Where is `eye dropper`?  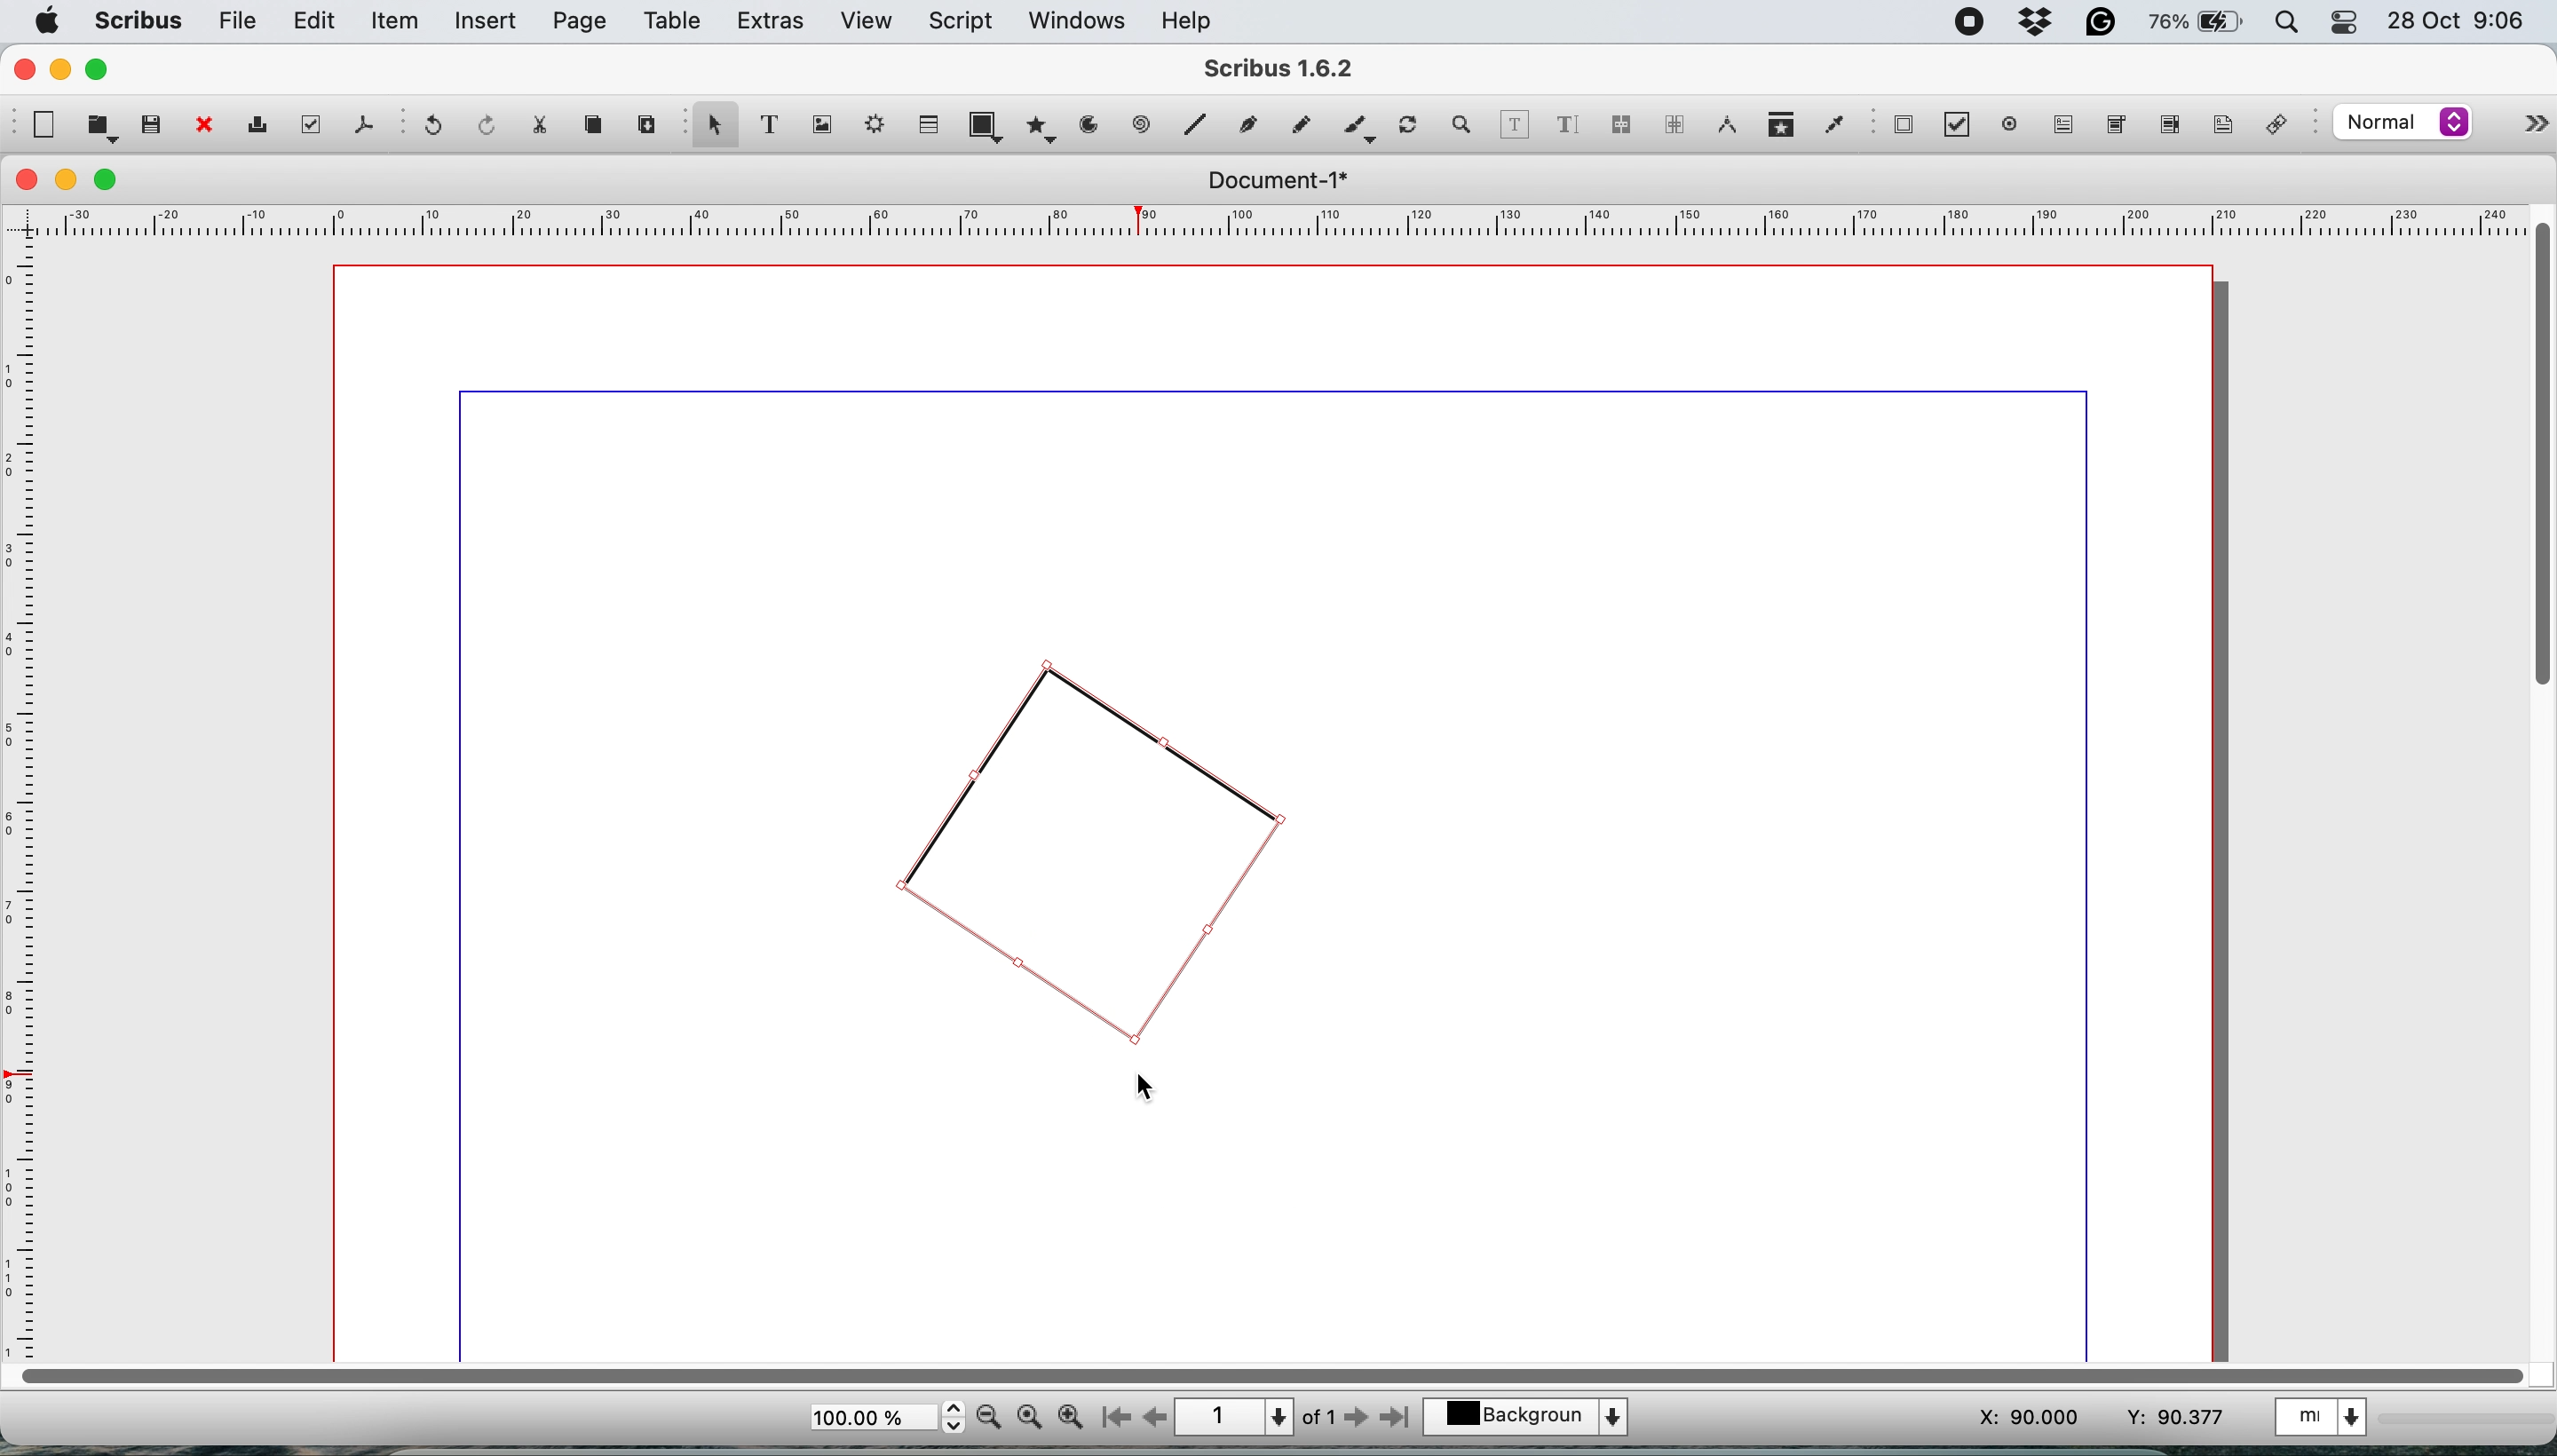 eye dropper is located at coordinates (1833, 123).